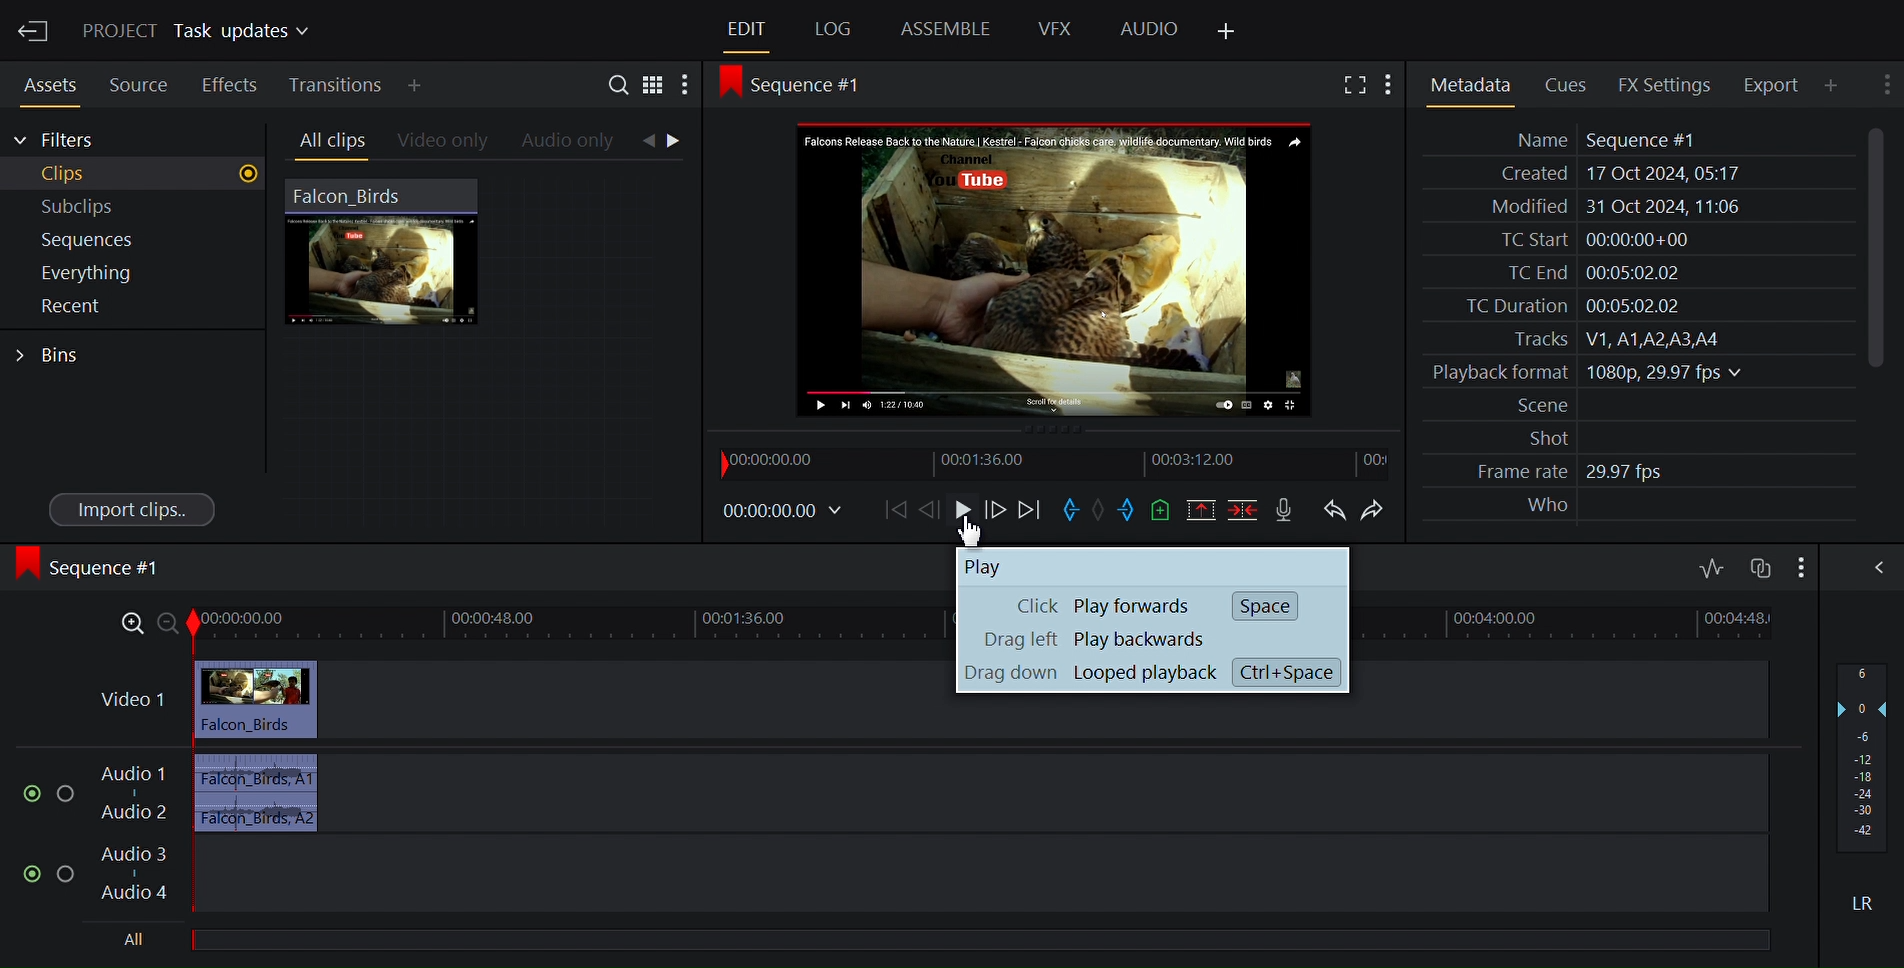 The image size is (1904, 968). What do you see at coordinates (442, 141) in the screenshot?
I see `Videos only` at bounding box center [442, 141].